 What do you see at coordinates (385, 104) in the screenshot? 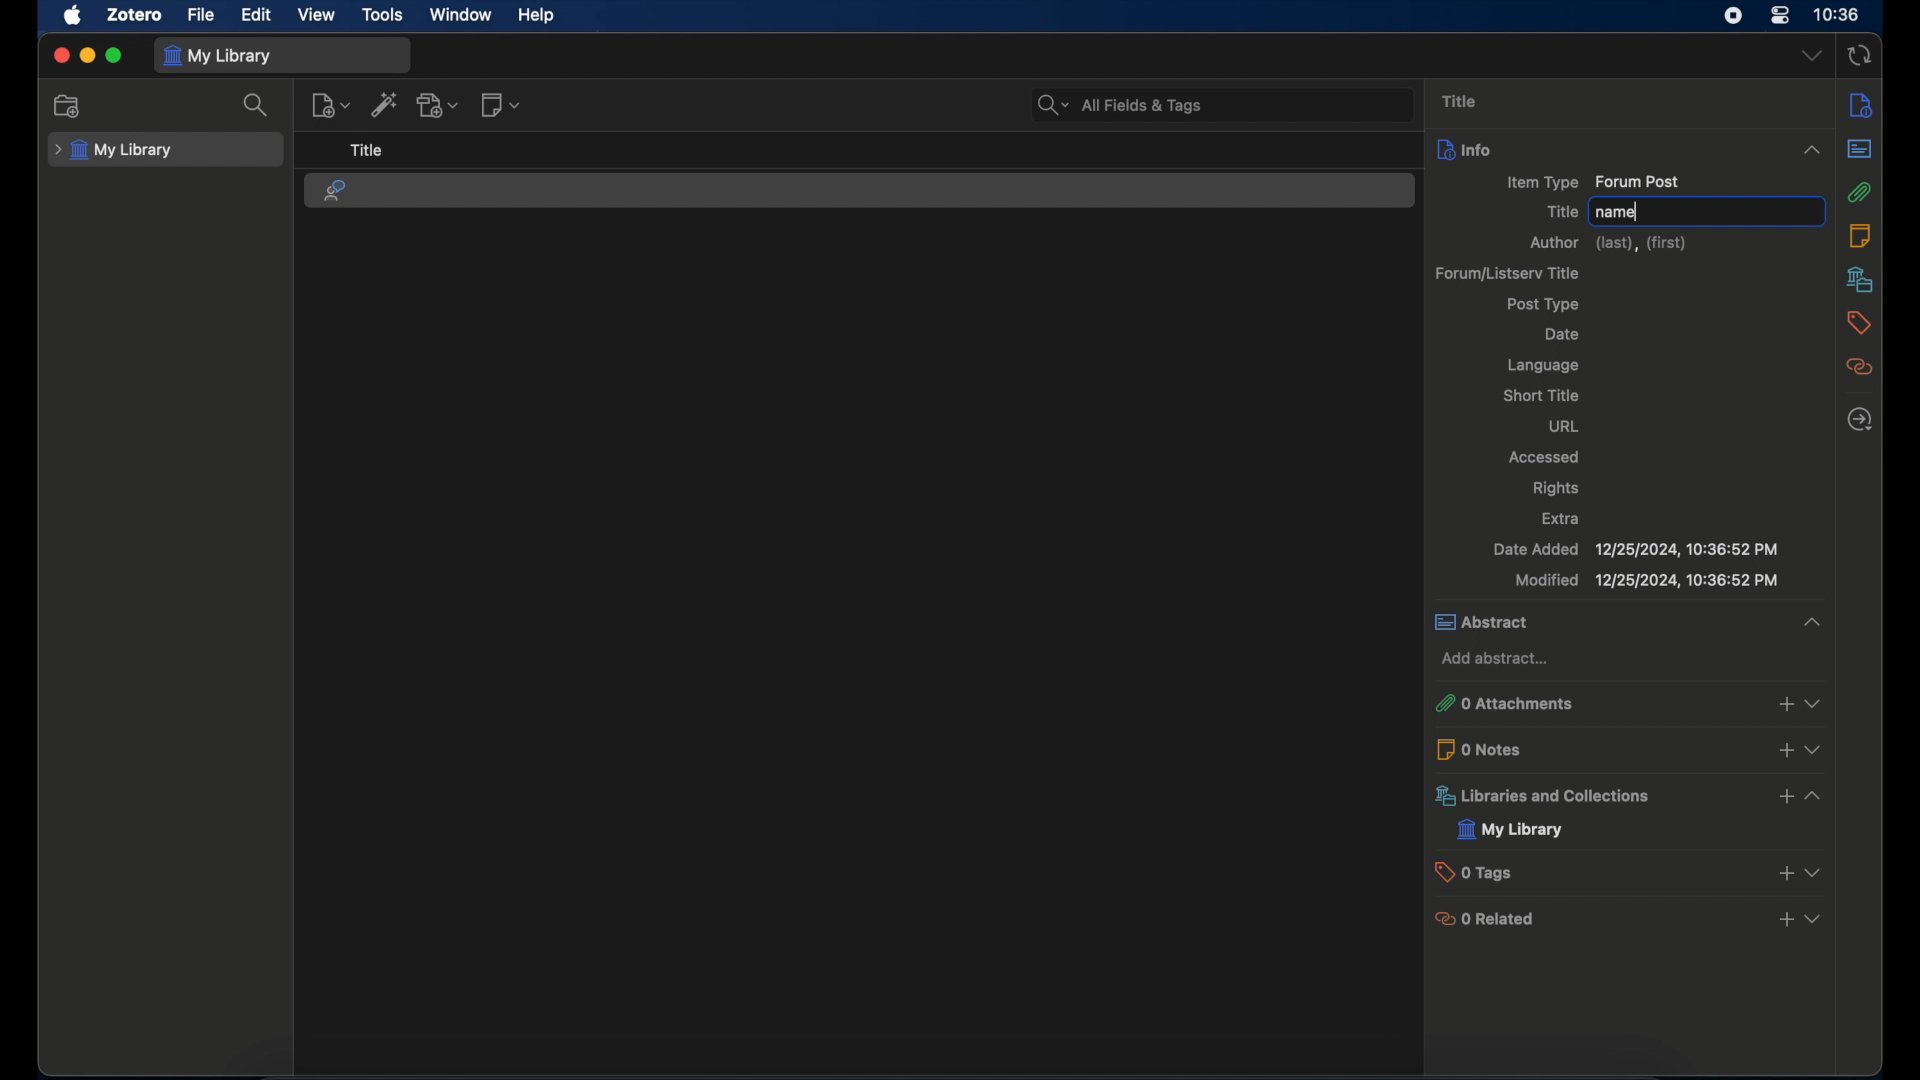
I see `add item by identifier` at bounding box center [385, 104].